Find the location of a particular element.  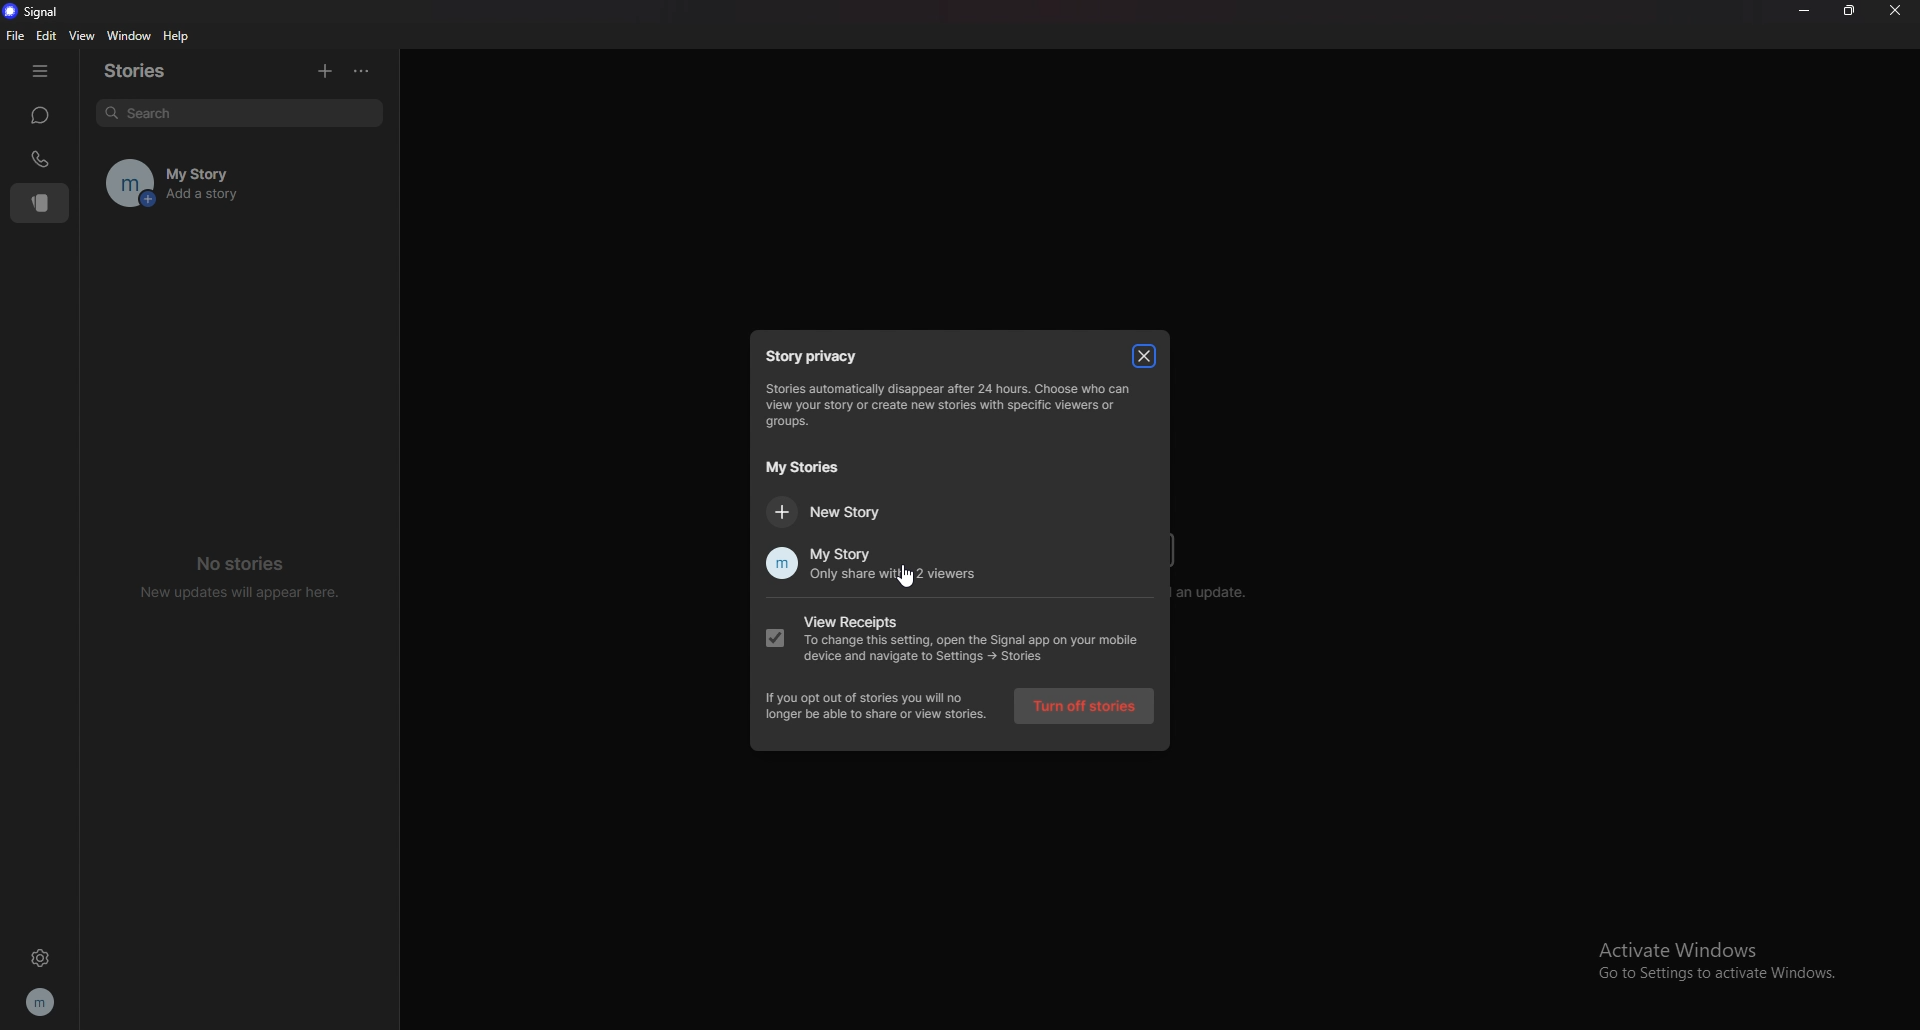

settings is located at coordinates (38, 960).